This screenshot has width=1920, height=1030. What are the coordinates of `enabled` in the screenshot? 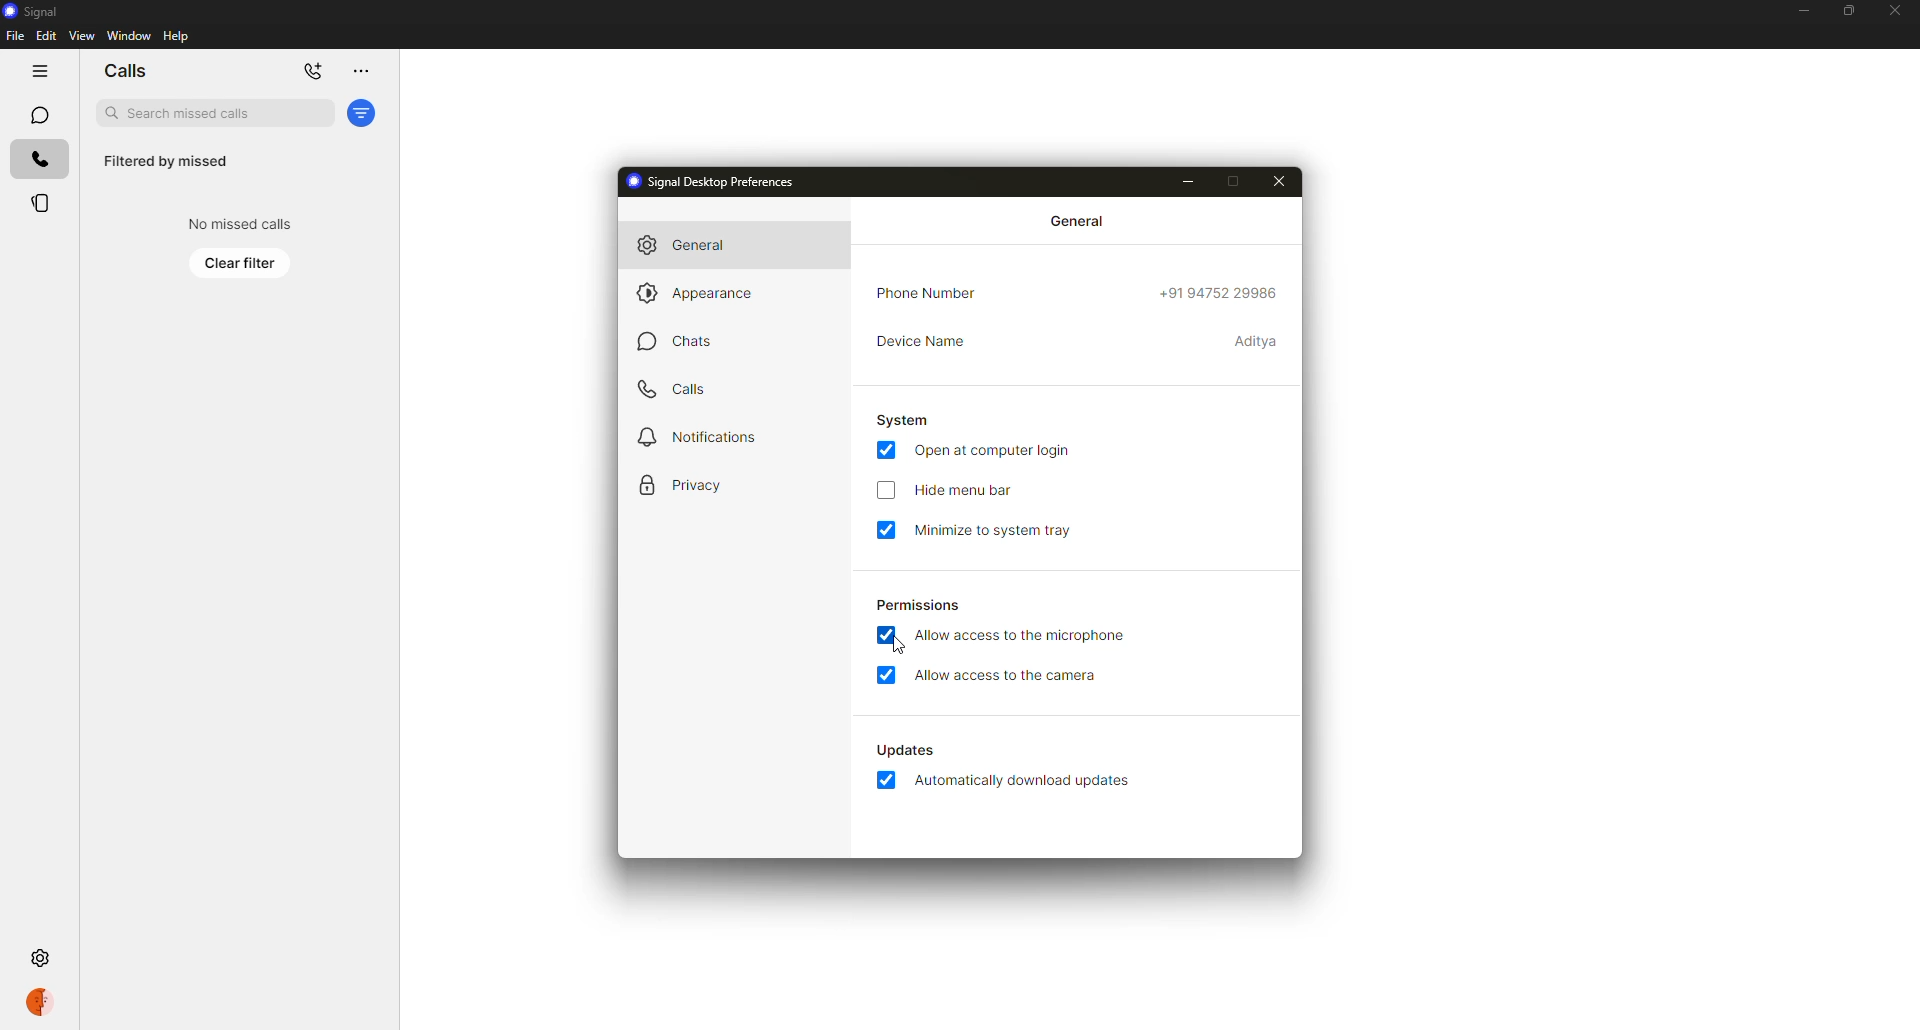 It's located at (890, 778).